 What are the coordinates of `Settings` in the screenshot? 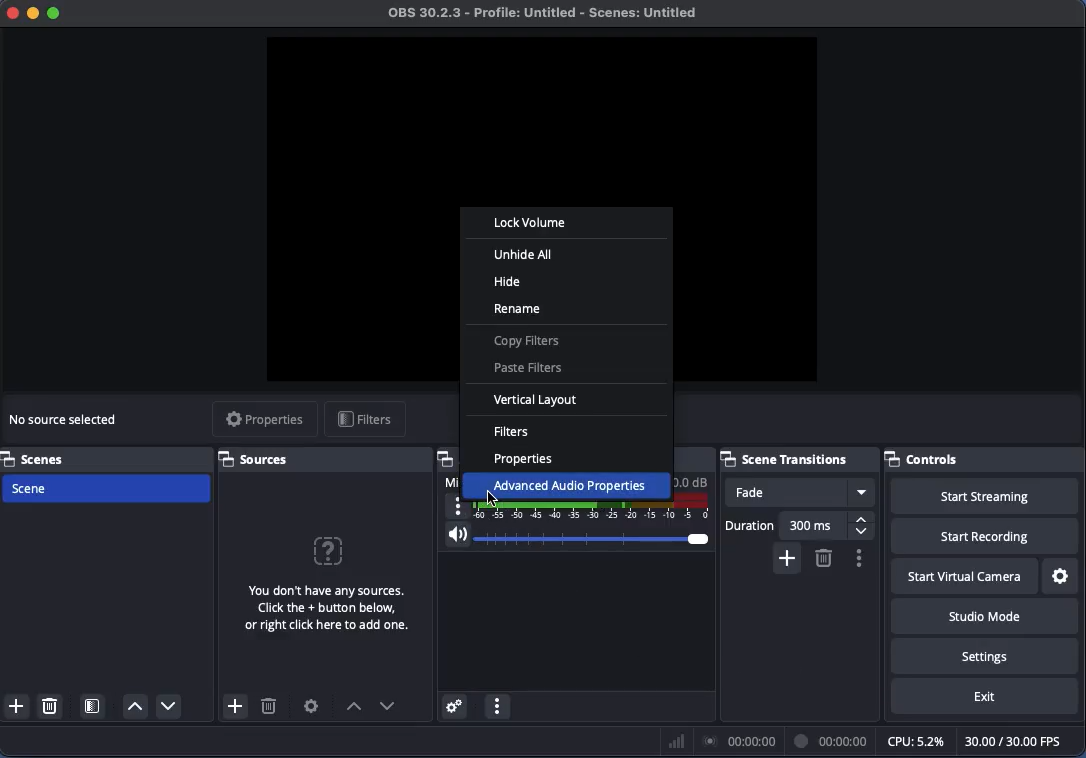 It's located at (1062, 577).